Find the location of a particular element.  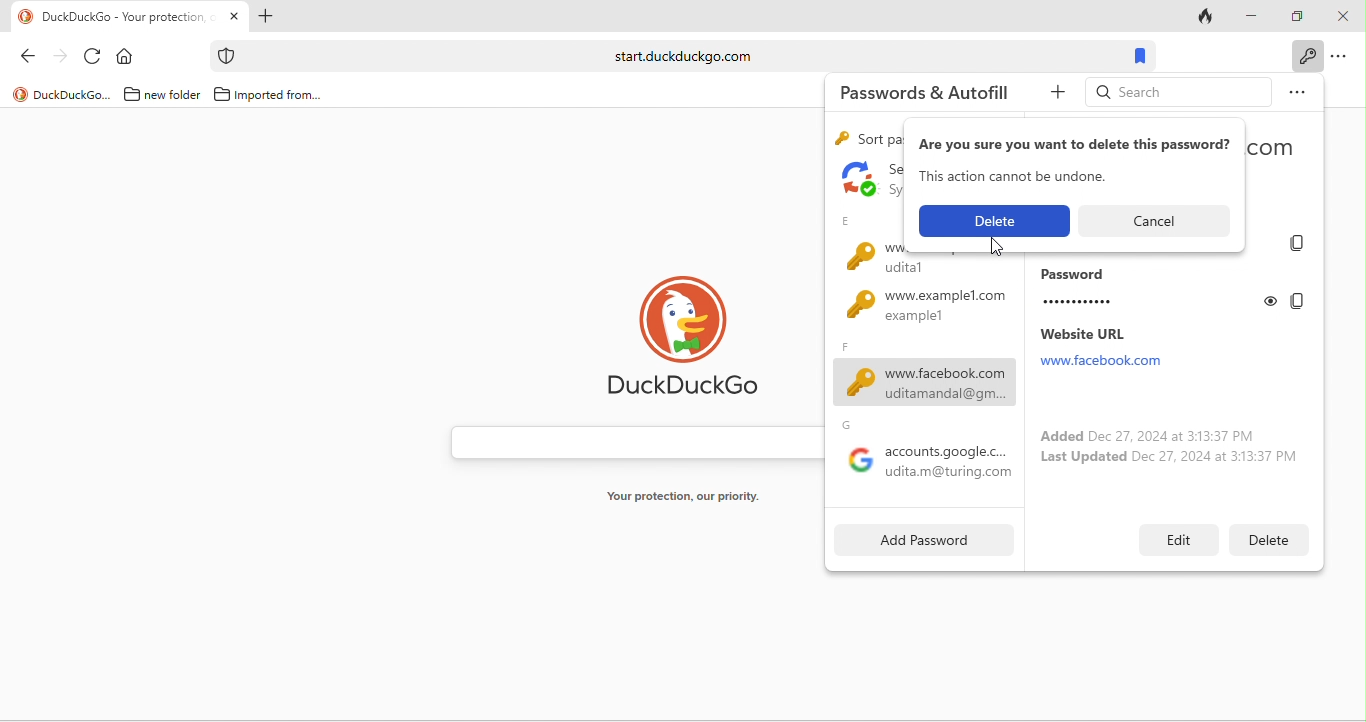

imported form is located at coordinates (270, 95).